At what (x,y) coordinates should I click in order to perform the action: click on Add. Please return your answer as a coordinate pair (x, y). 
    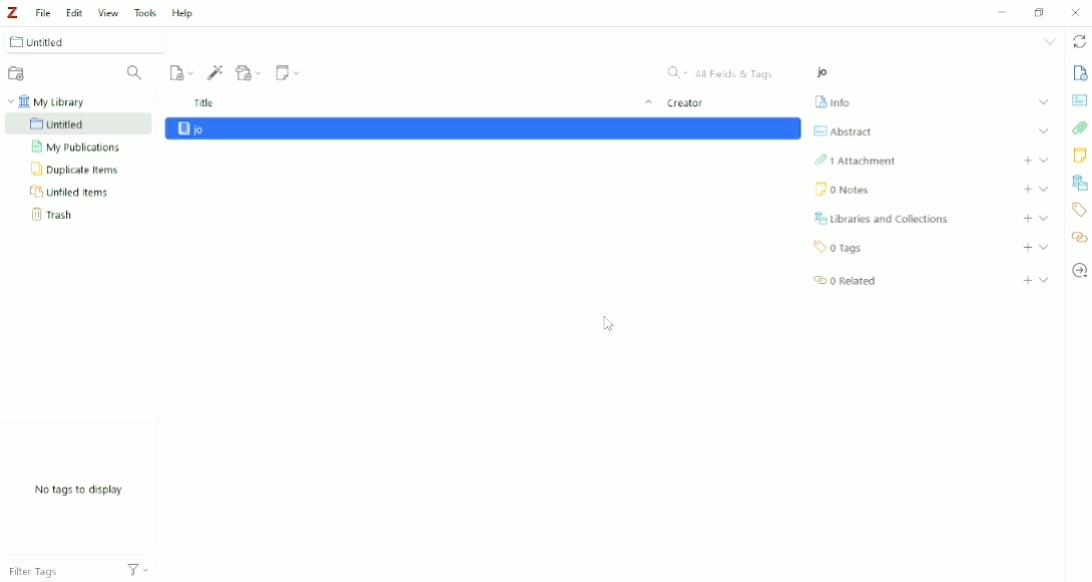
    Looking at the image, I should click on (1027, 248).